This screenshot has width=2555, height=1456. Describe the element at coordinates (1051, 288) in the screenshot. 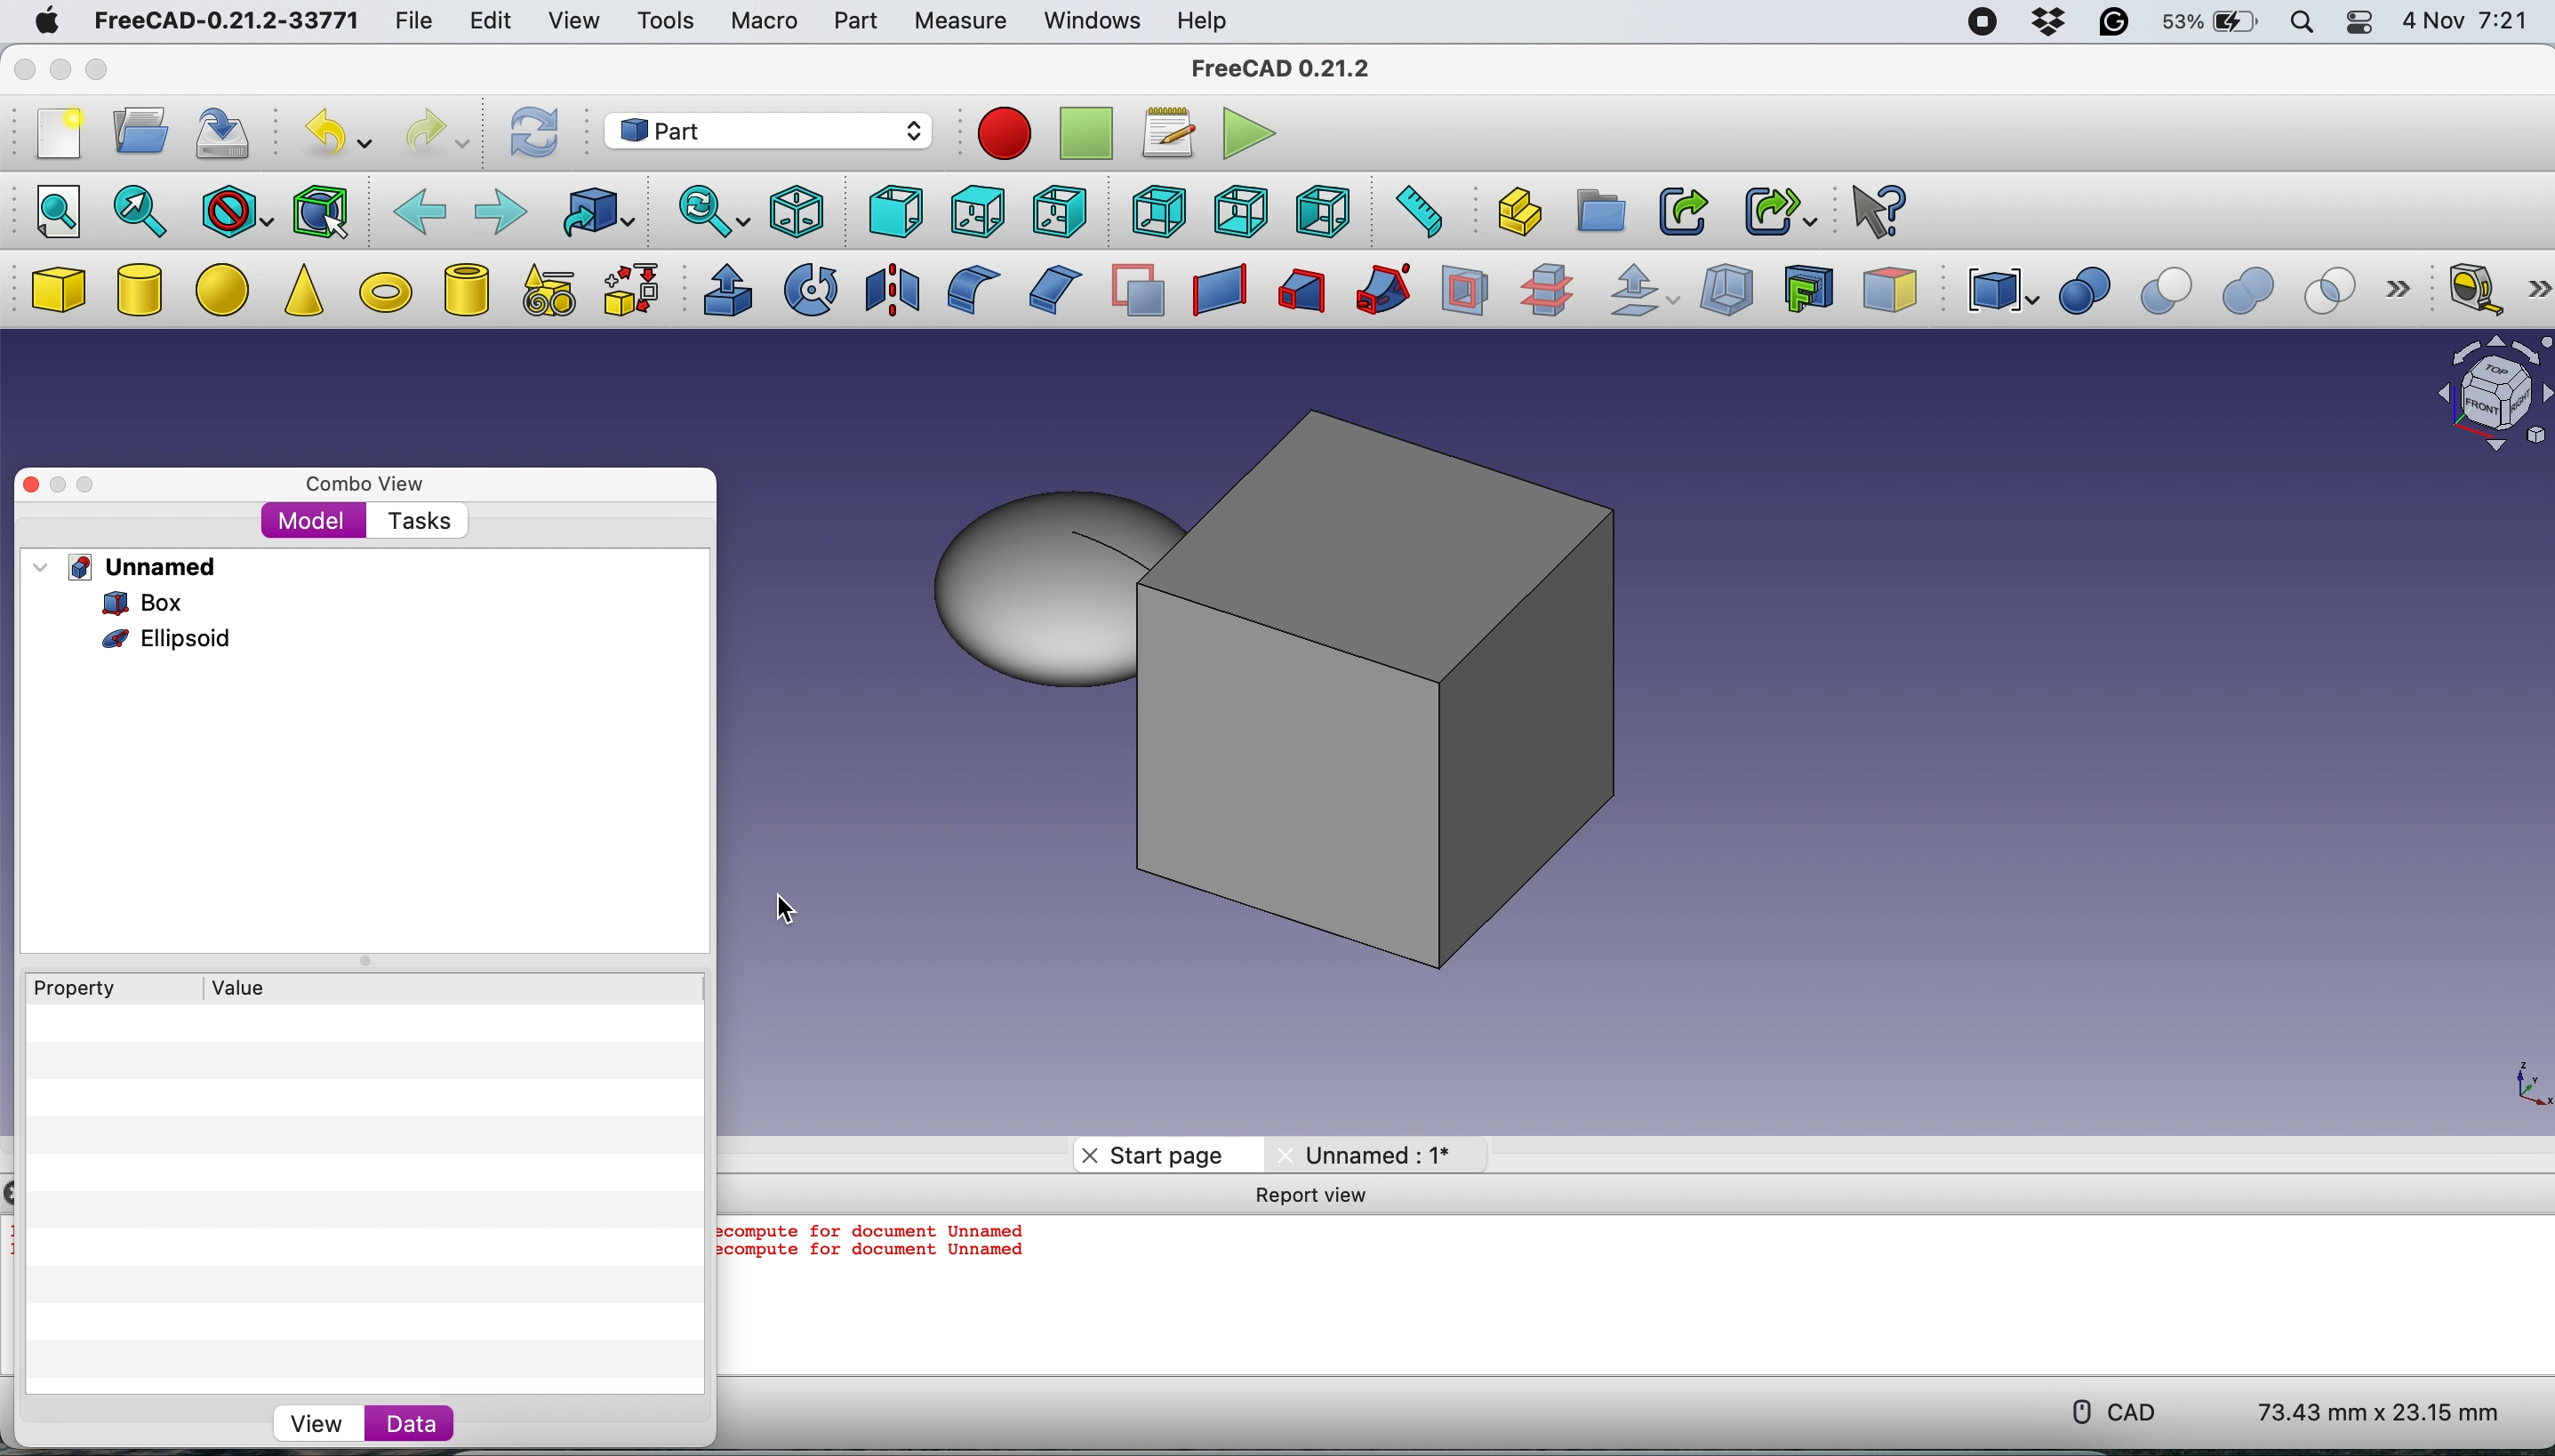

I see `chamfer` at that location.